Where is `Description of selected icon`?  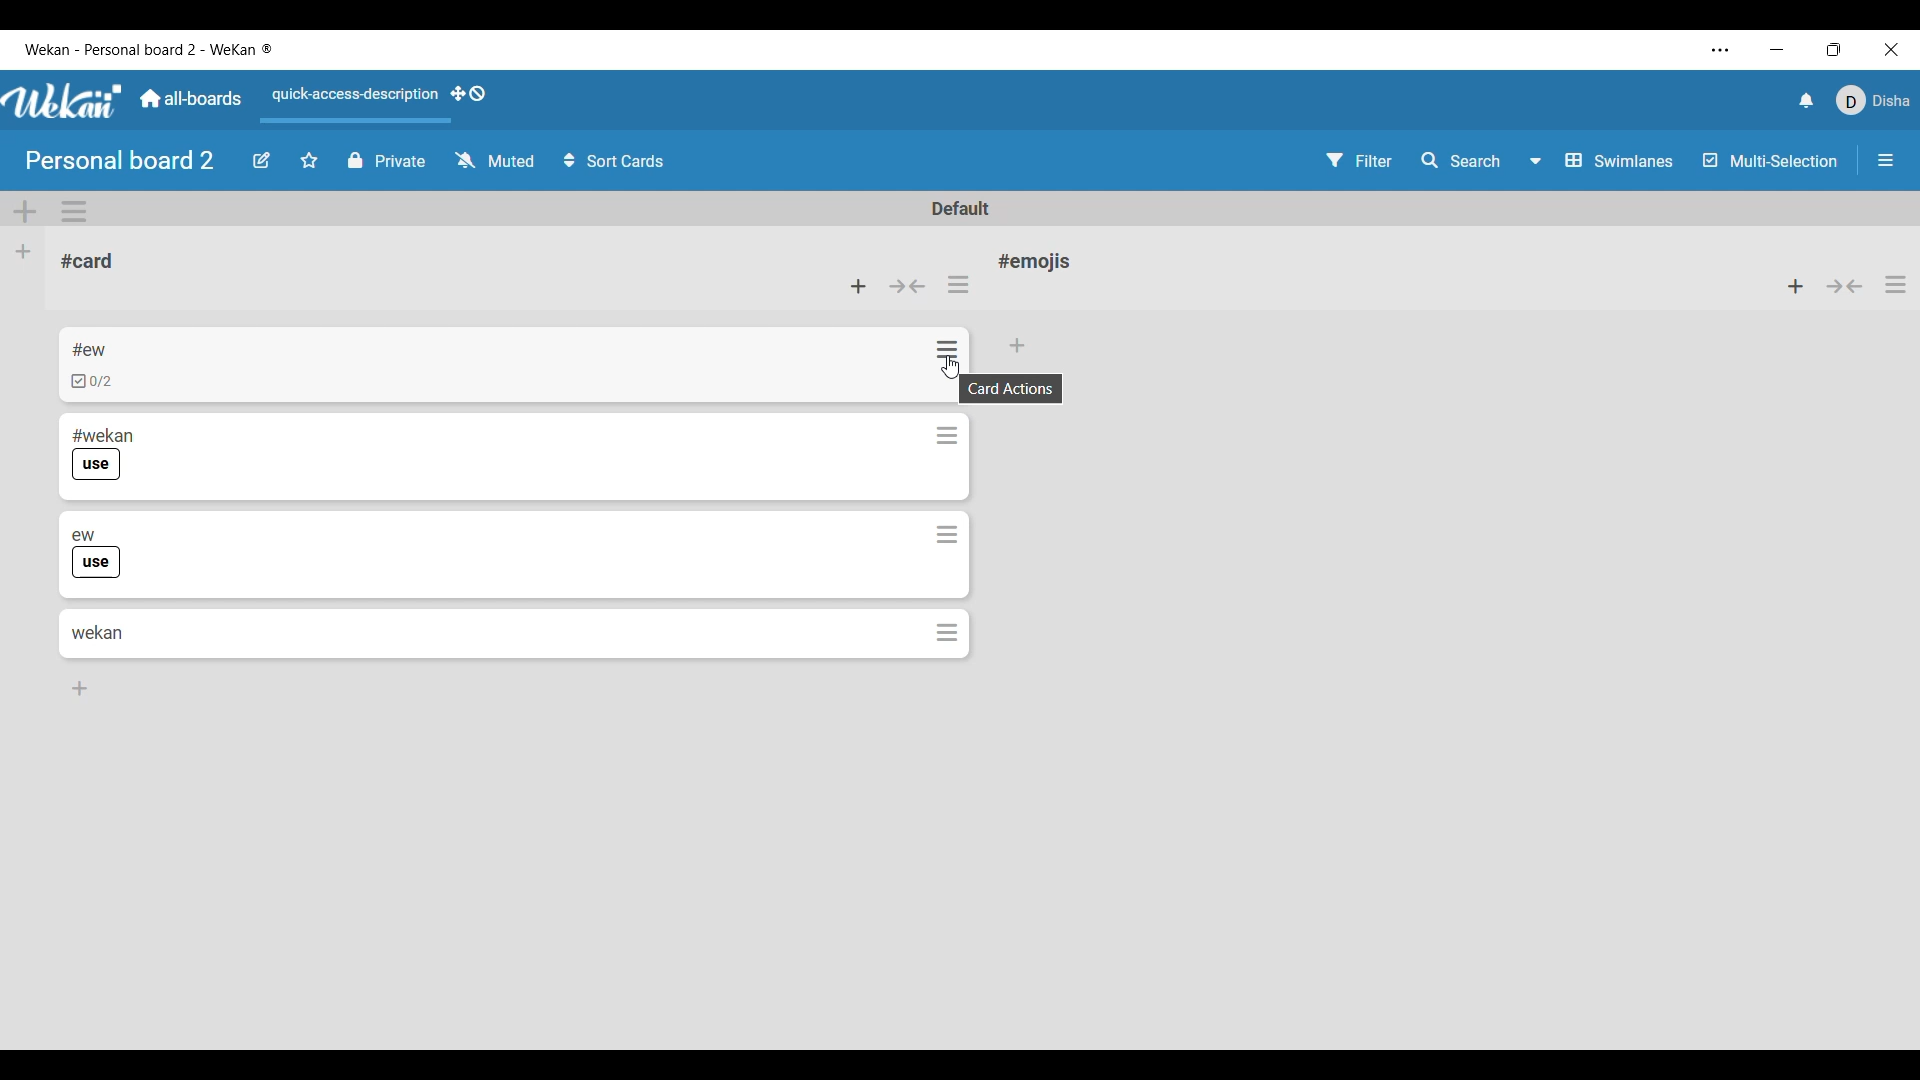
Description of selected icon is located at coordinates (1015, 389).